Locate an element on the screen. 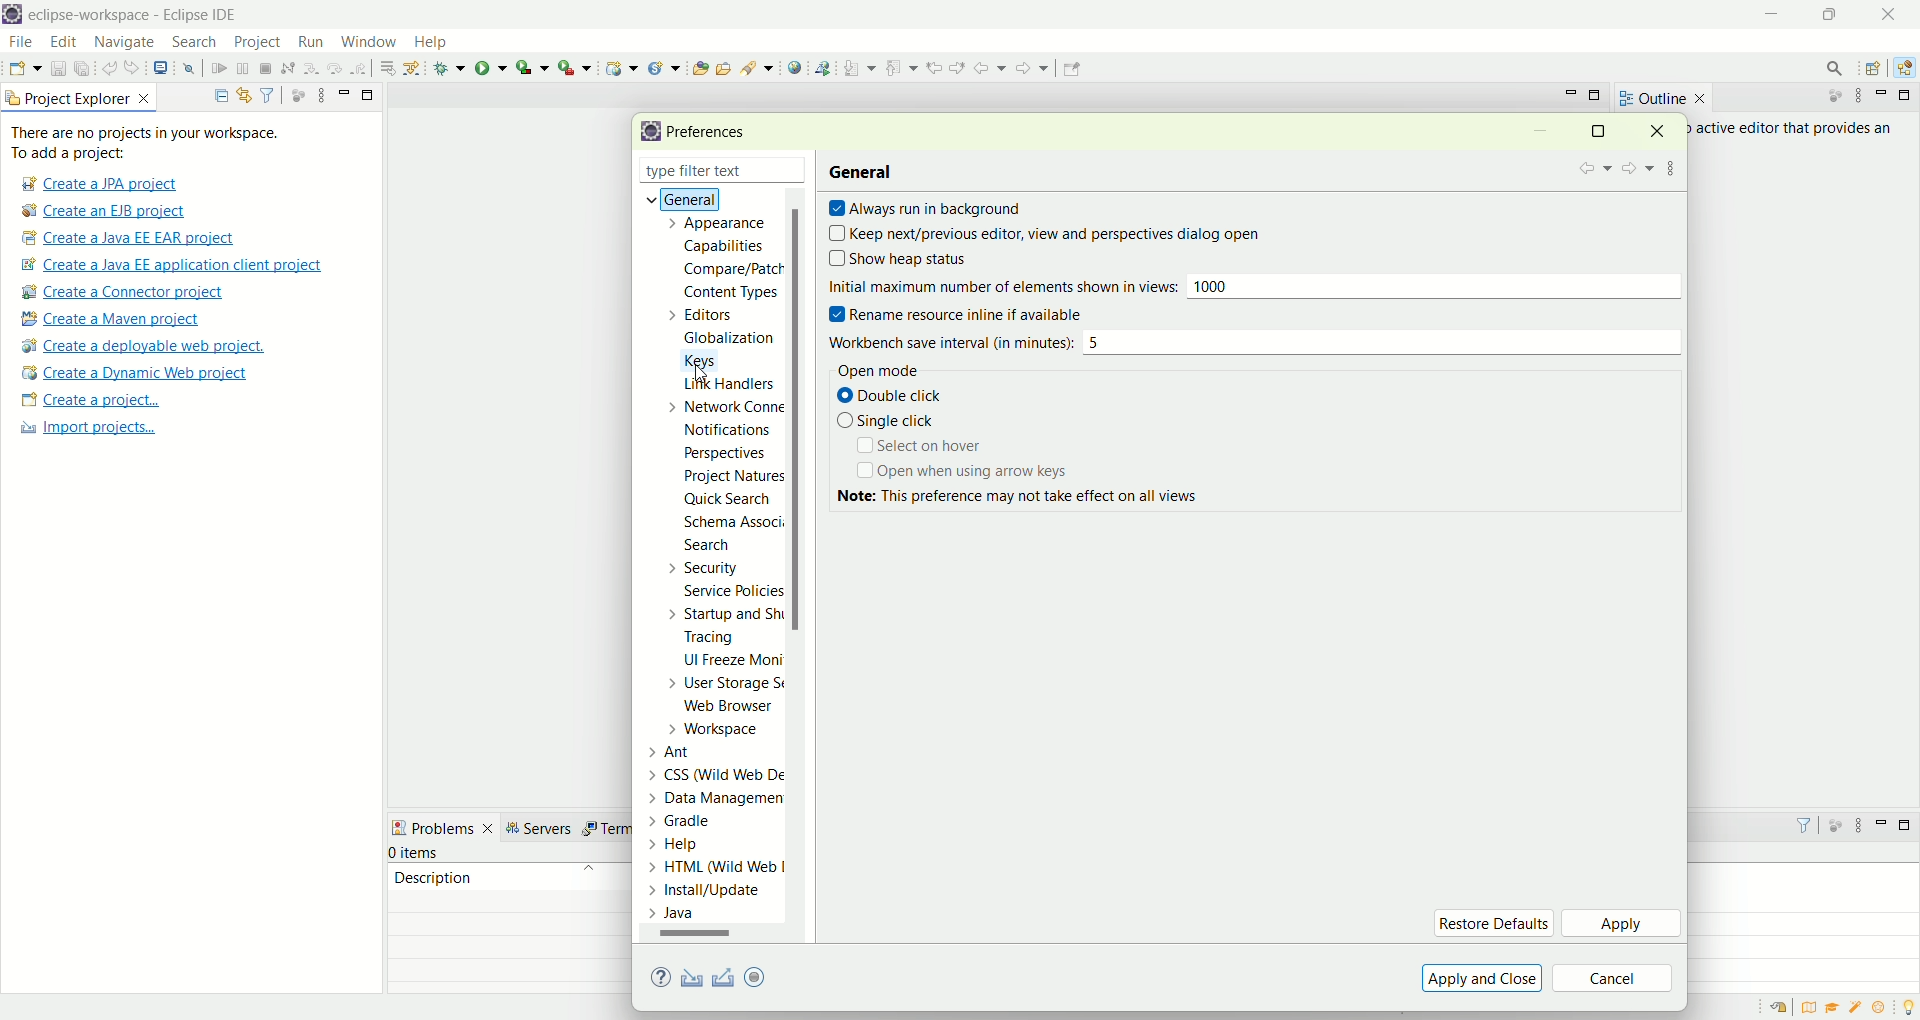  description is located at coordinates (433, 876).